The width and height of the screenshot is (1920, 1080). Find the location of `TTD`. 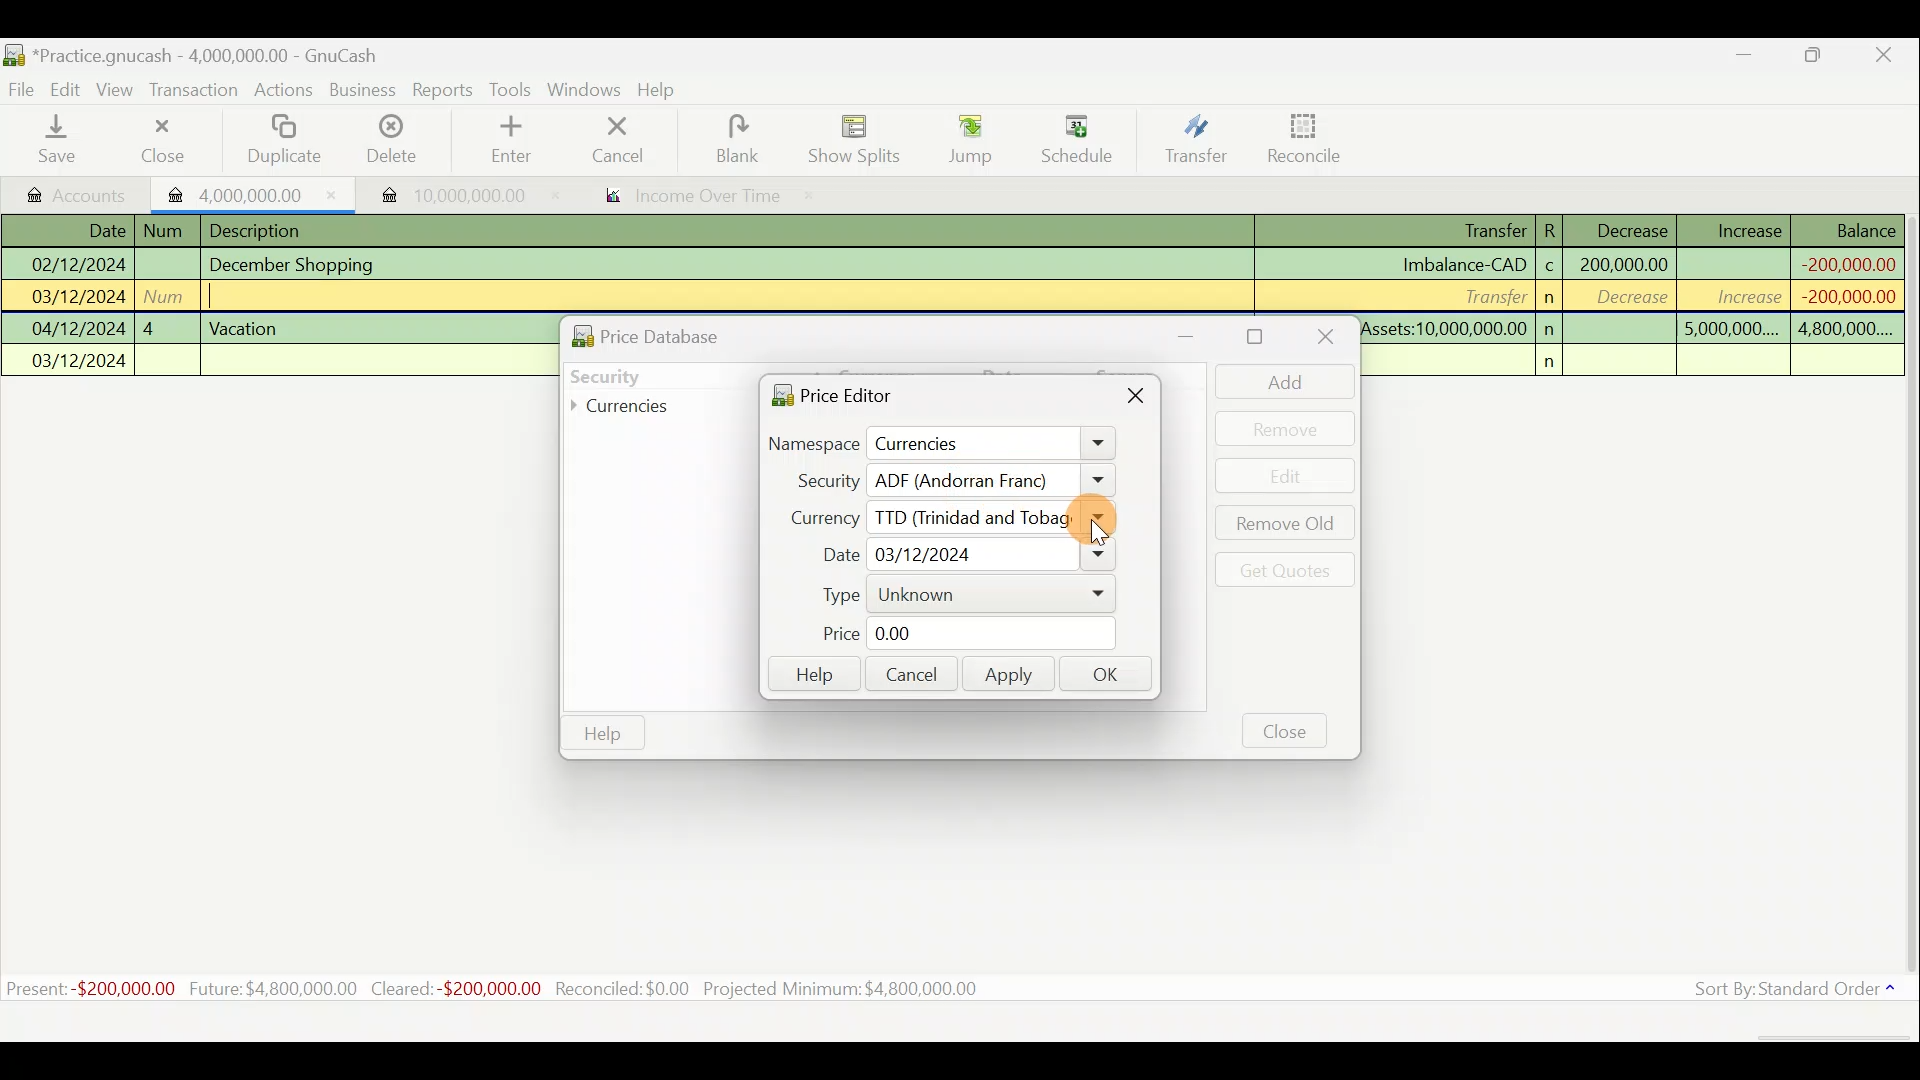

TTD is located at coordinates (987, 518).